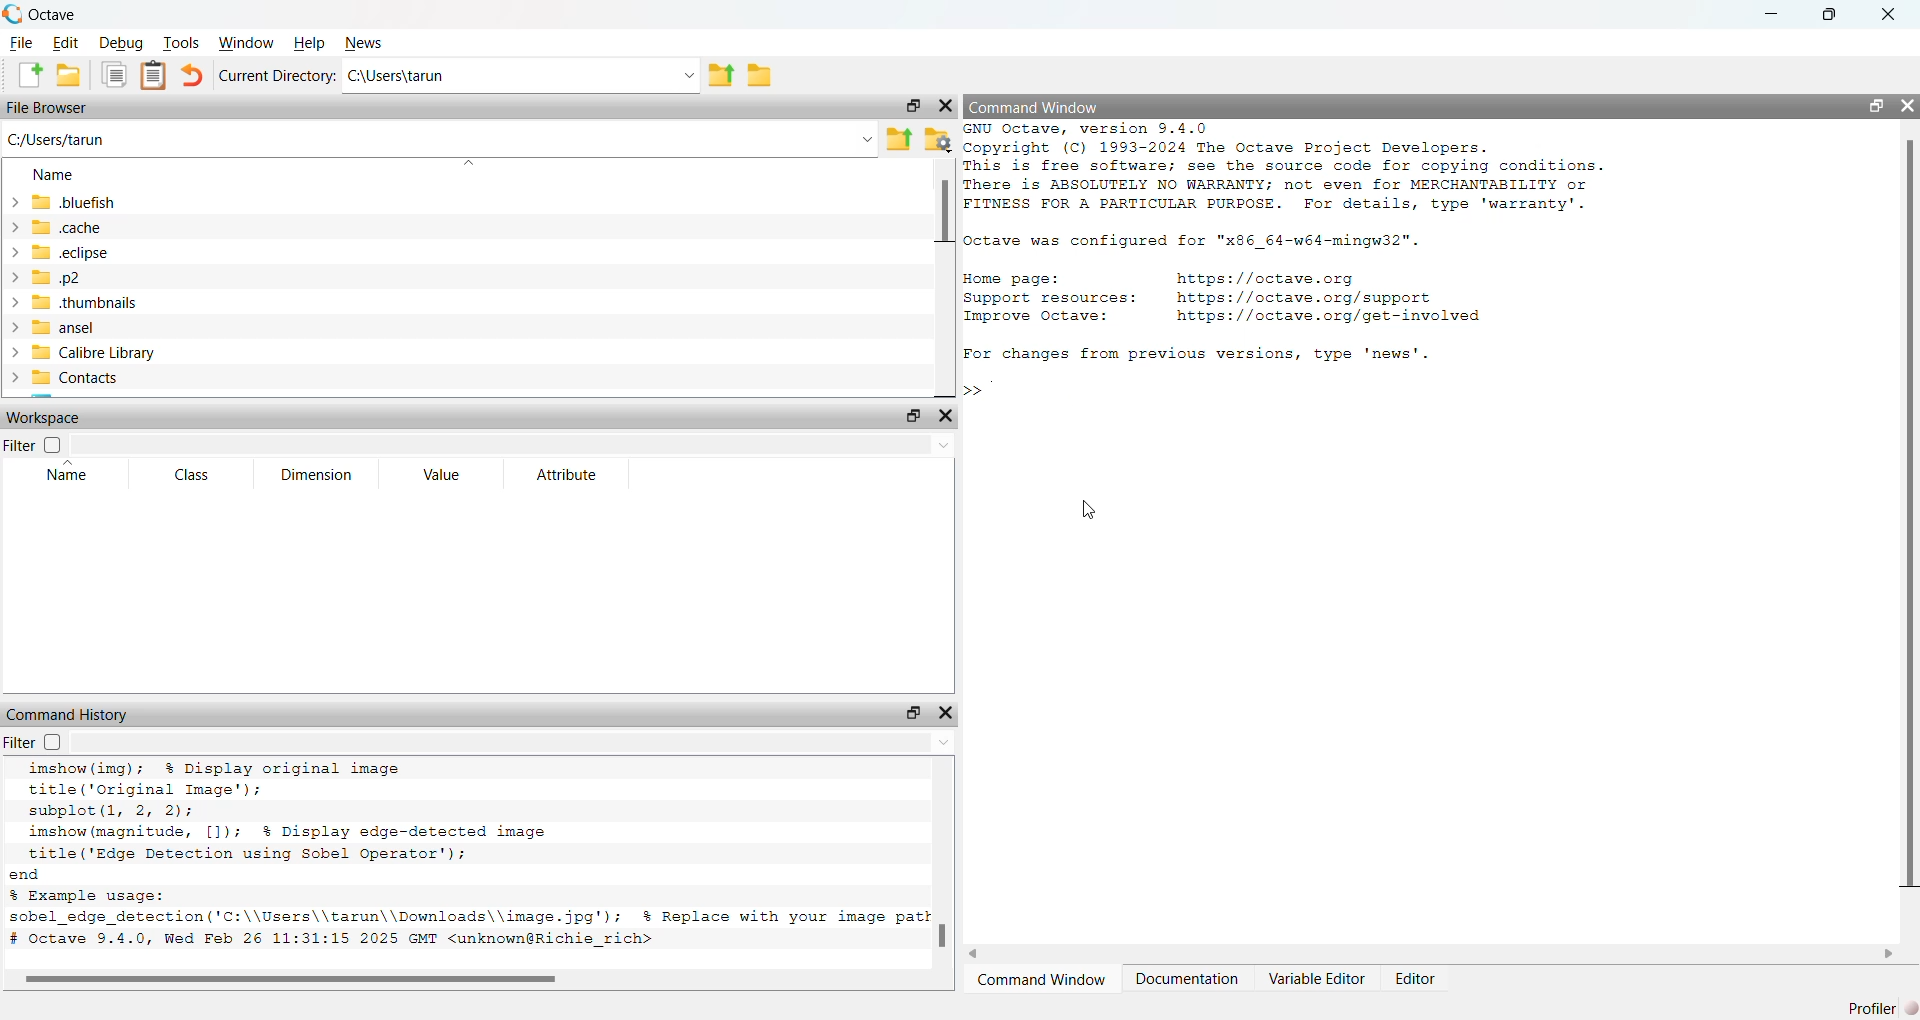  Describe the element at coordinates (1906, 515) in the screenshot. I see `vertical scroll bar` at that location.